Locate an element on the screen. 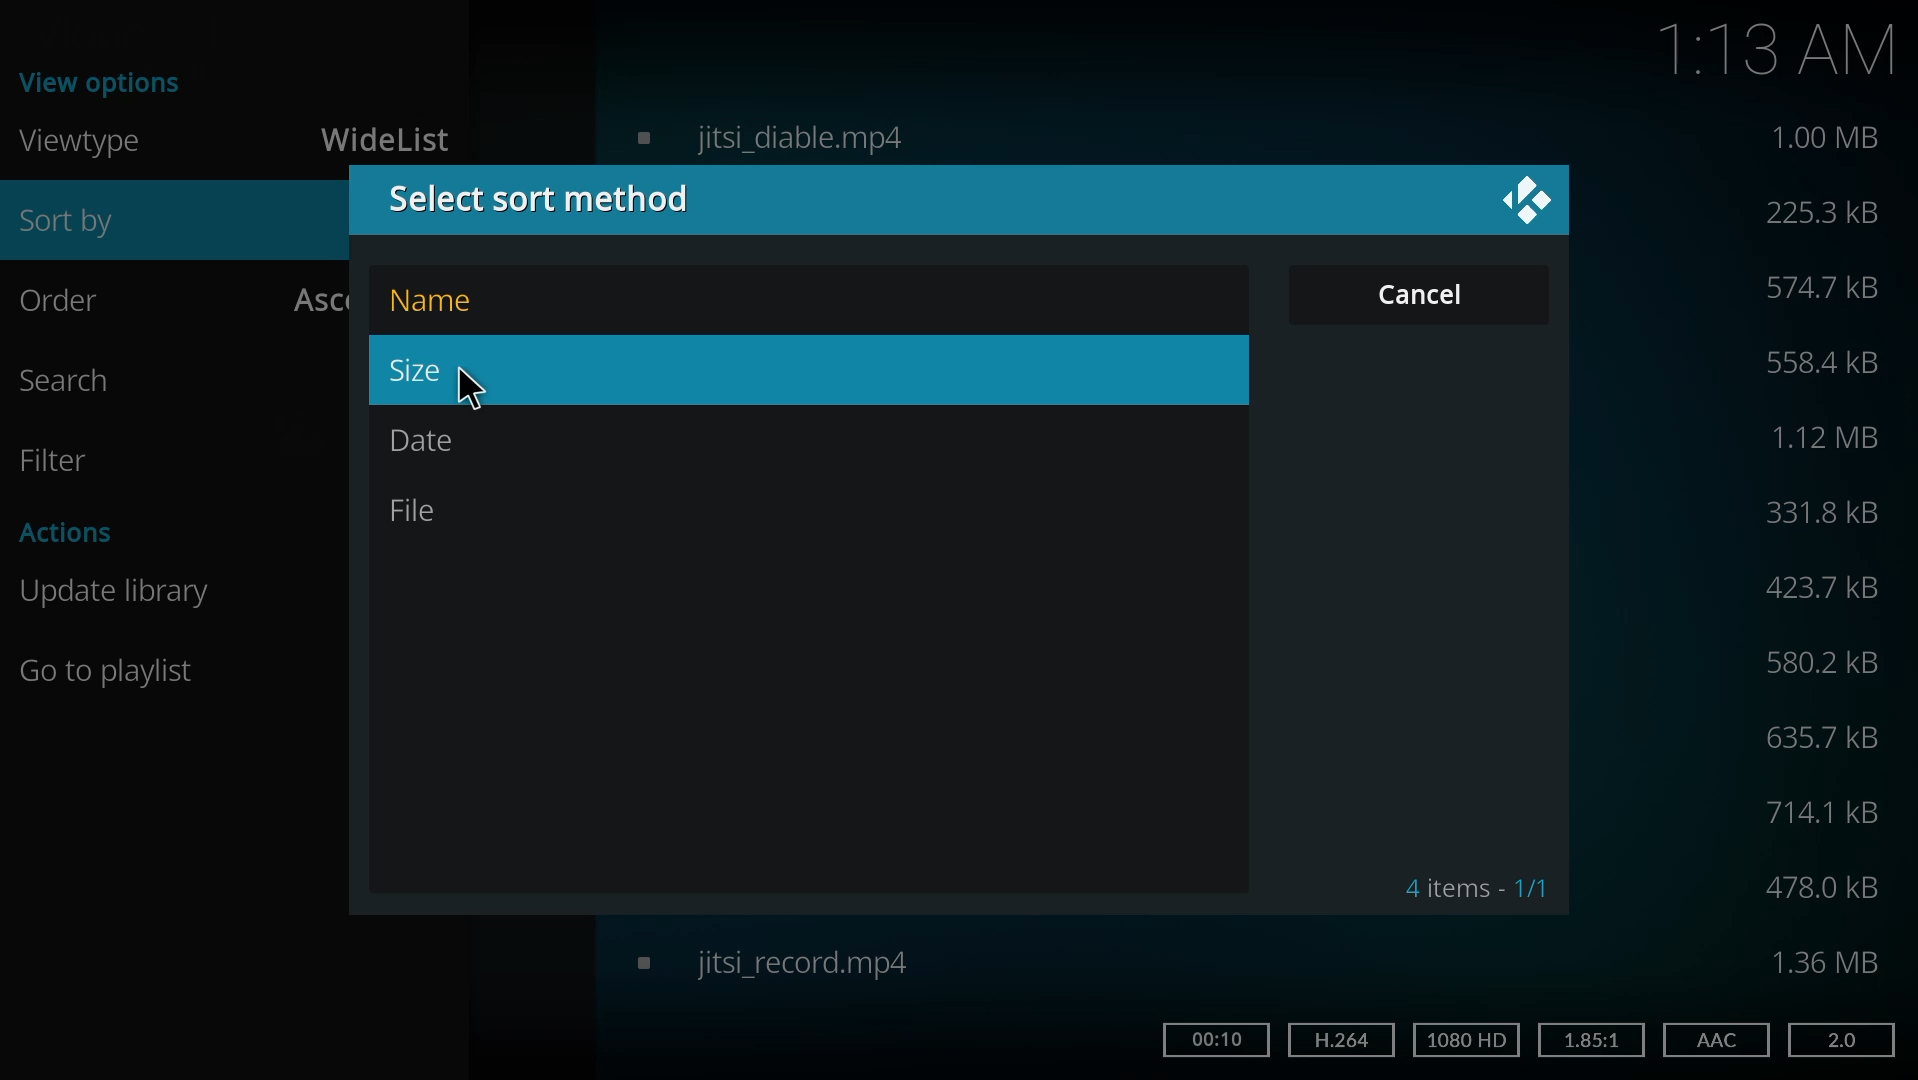  size is located at coordinates (1822, 363).